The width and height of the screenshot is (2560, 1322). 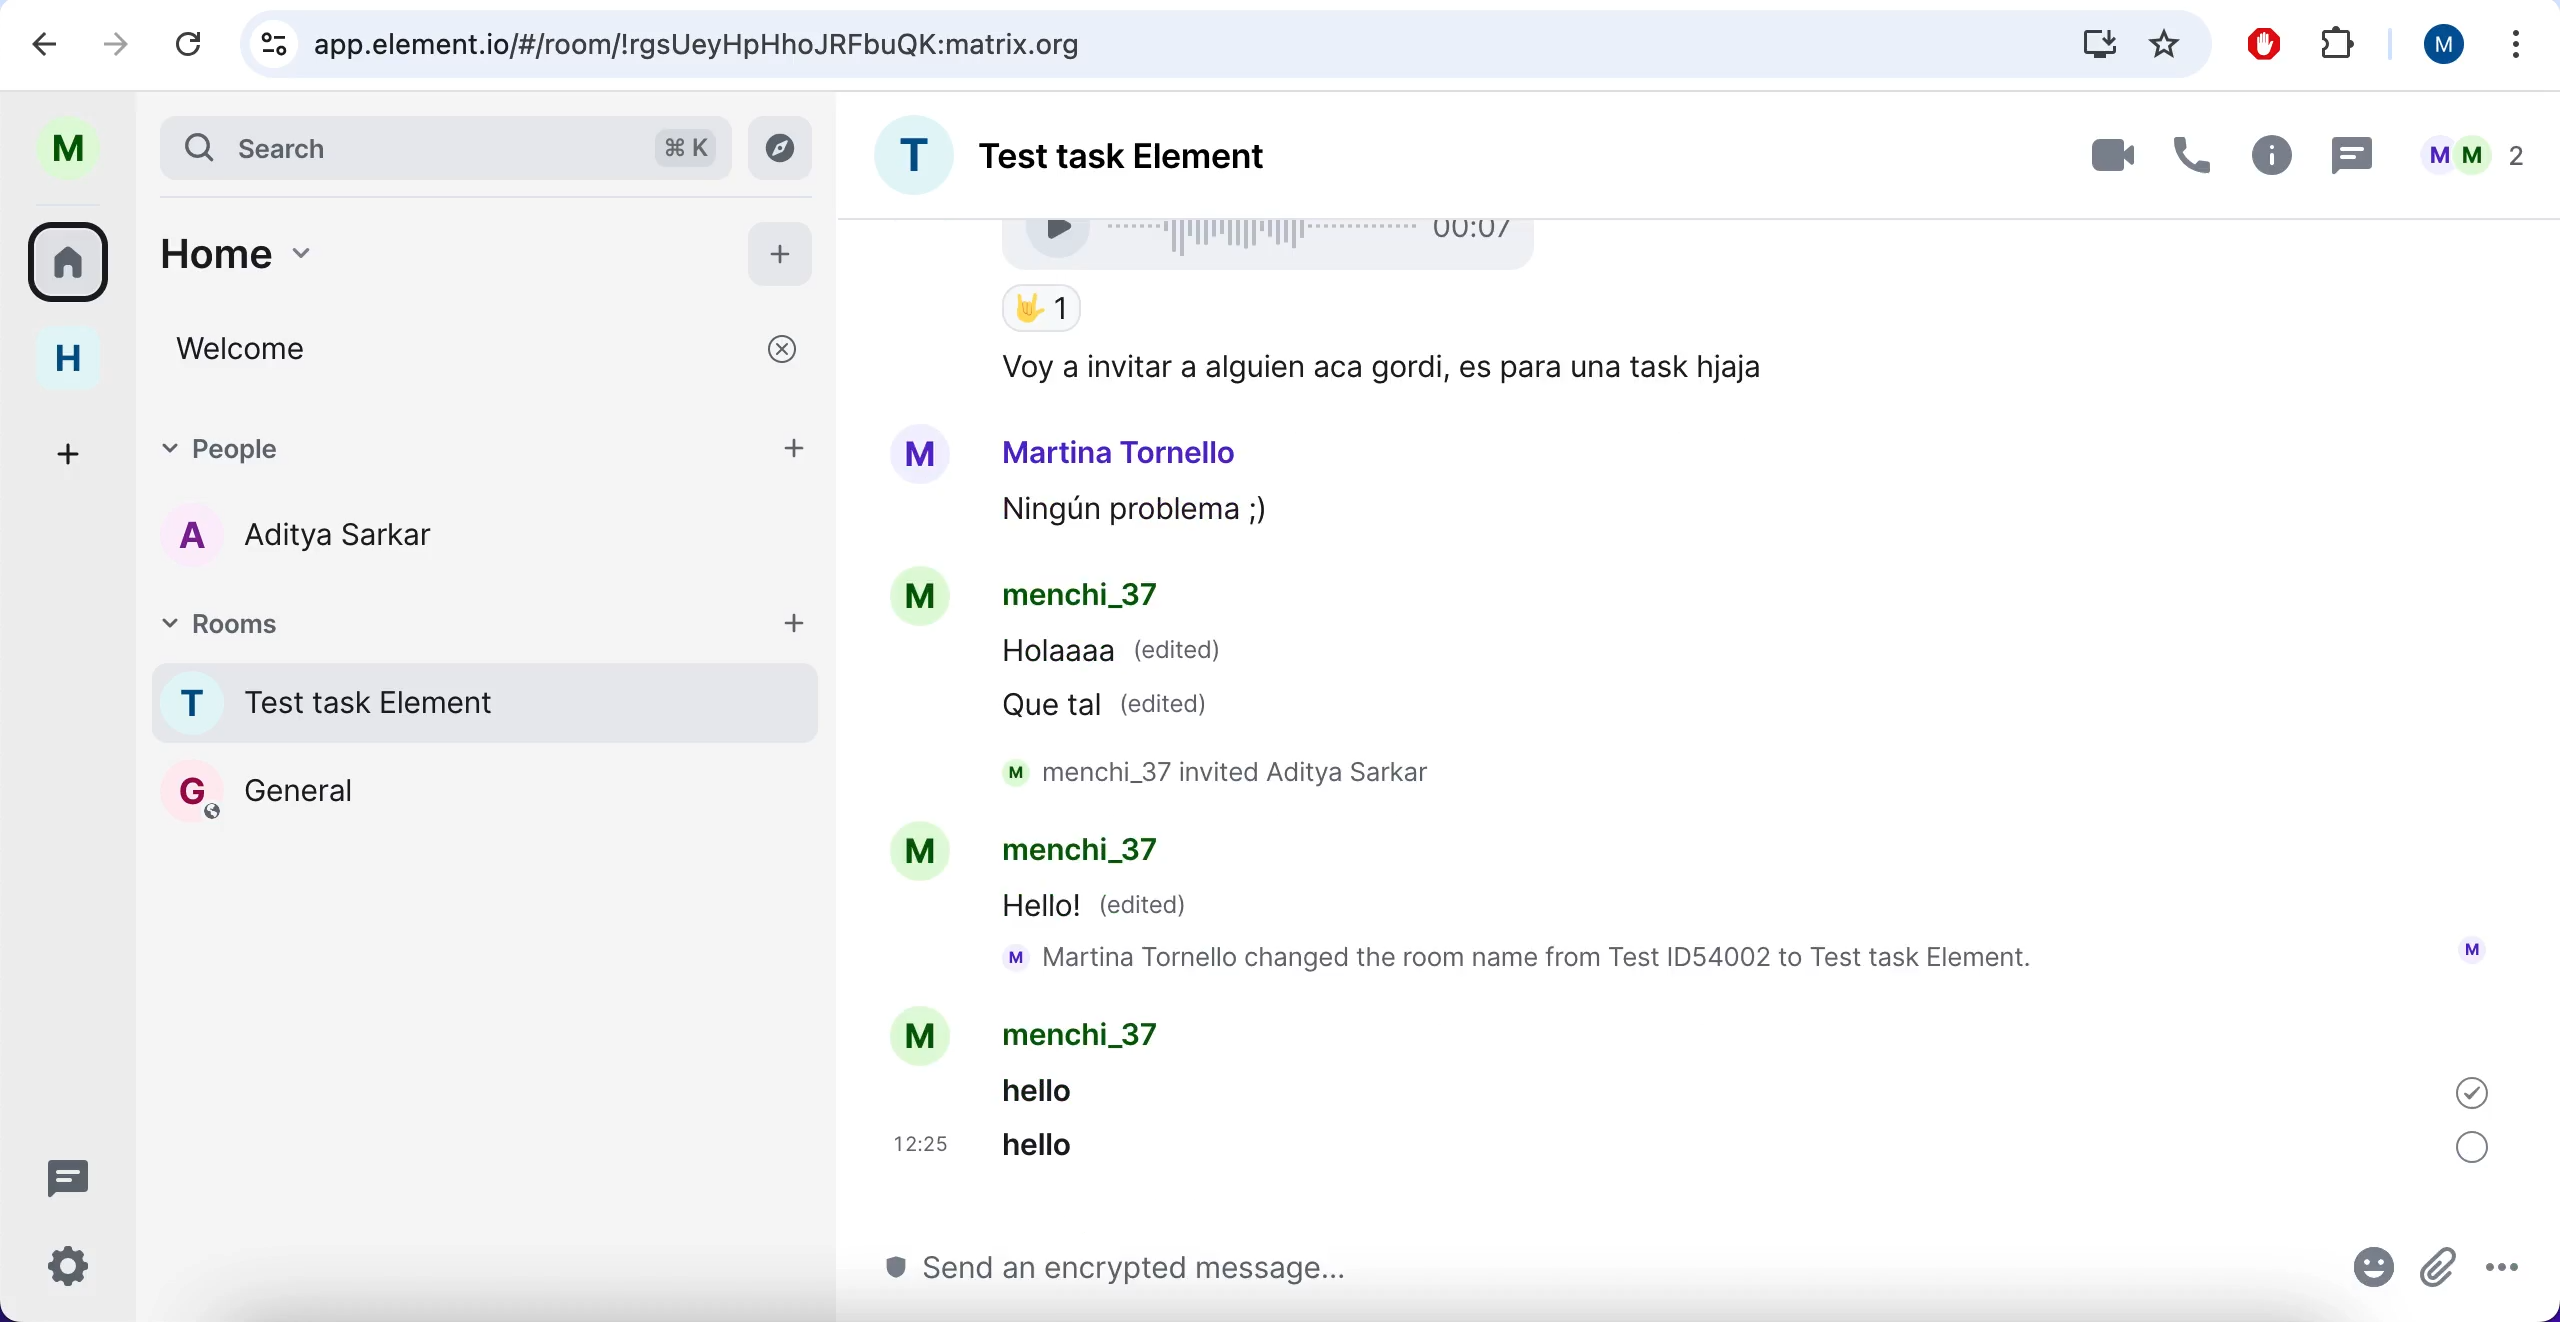 I want to click on threads, so click(x=80, y=1176).